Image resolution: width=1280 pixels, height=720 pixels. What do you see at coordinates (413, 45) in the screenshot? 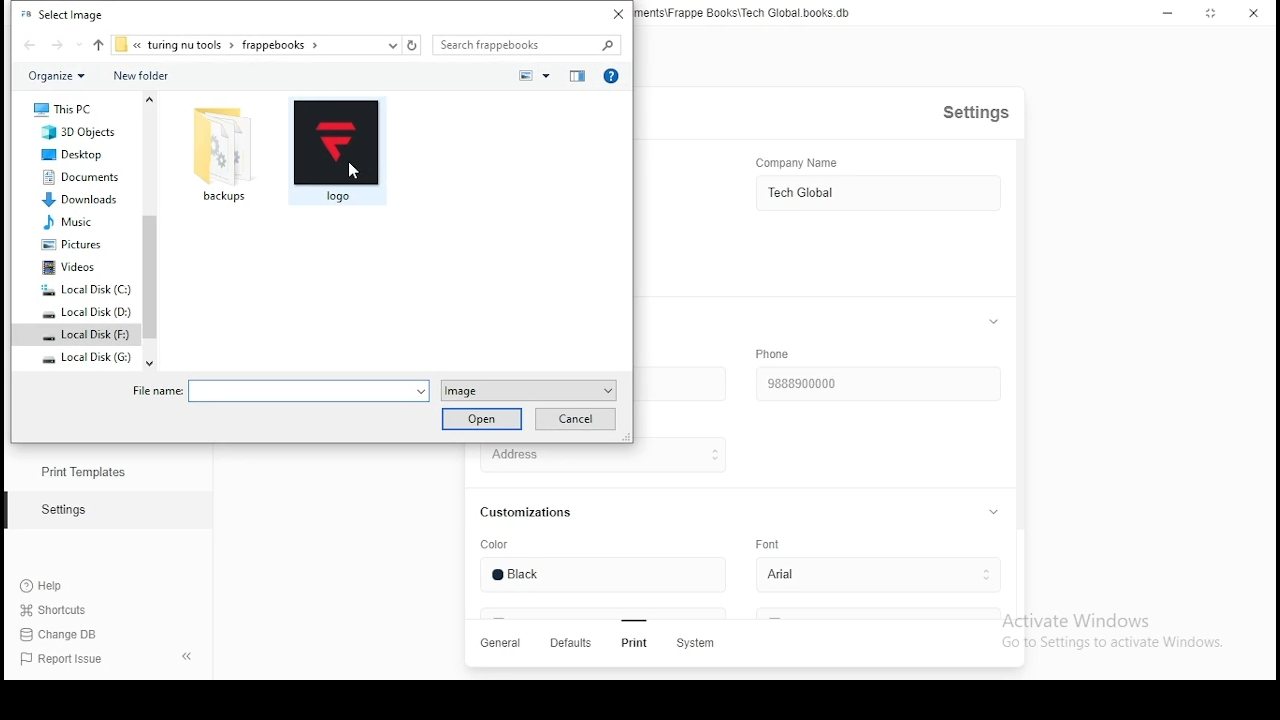
I see `refresh` at bounding box center [413, 45].